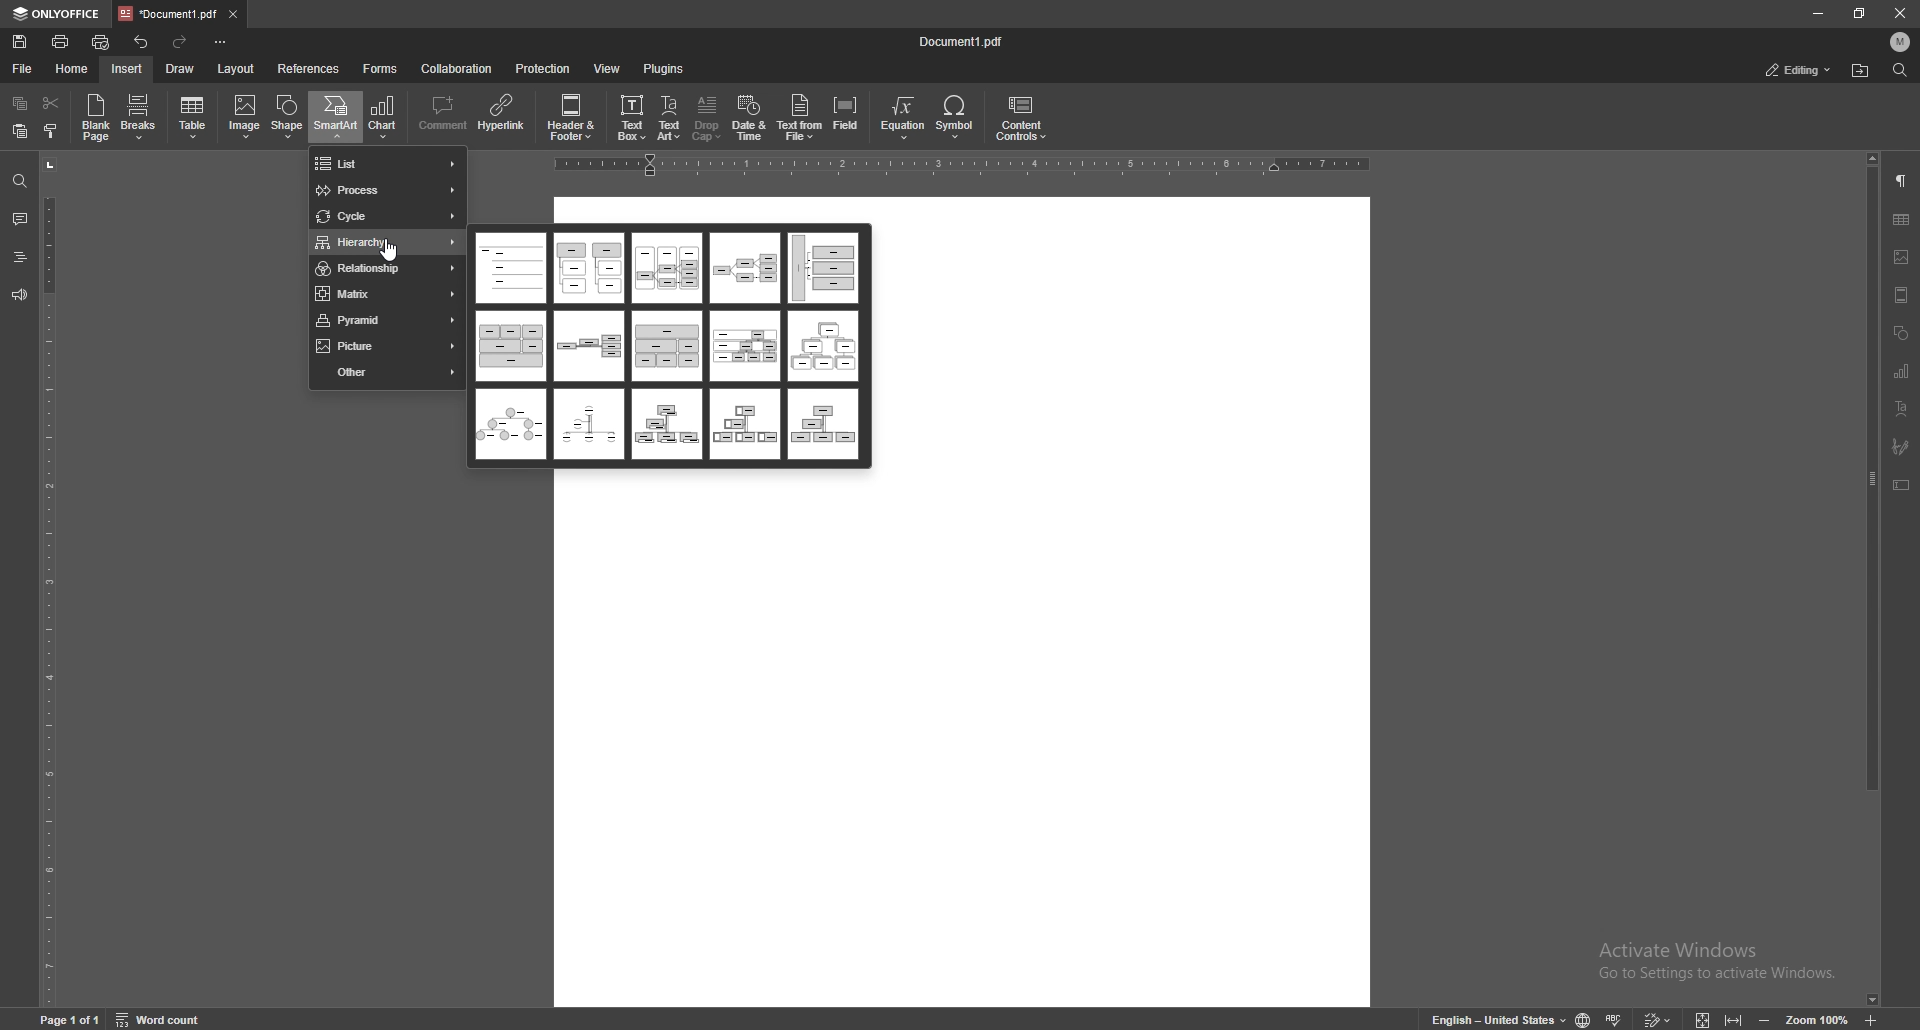 This screenshot has width=1920, height=1030. What do you see at coordinates (1873, 580) in the screenshot?
I see `scroll bar` at bounding box center [1873, 580].